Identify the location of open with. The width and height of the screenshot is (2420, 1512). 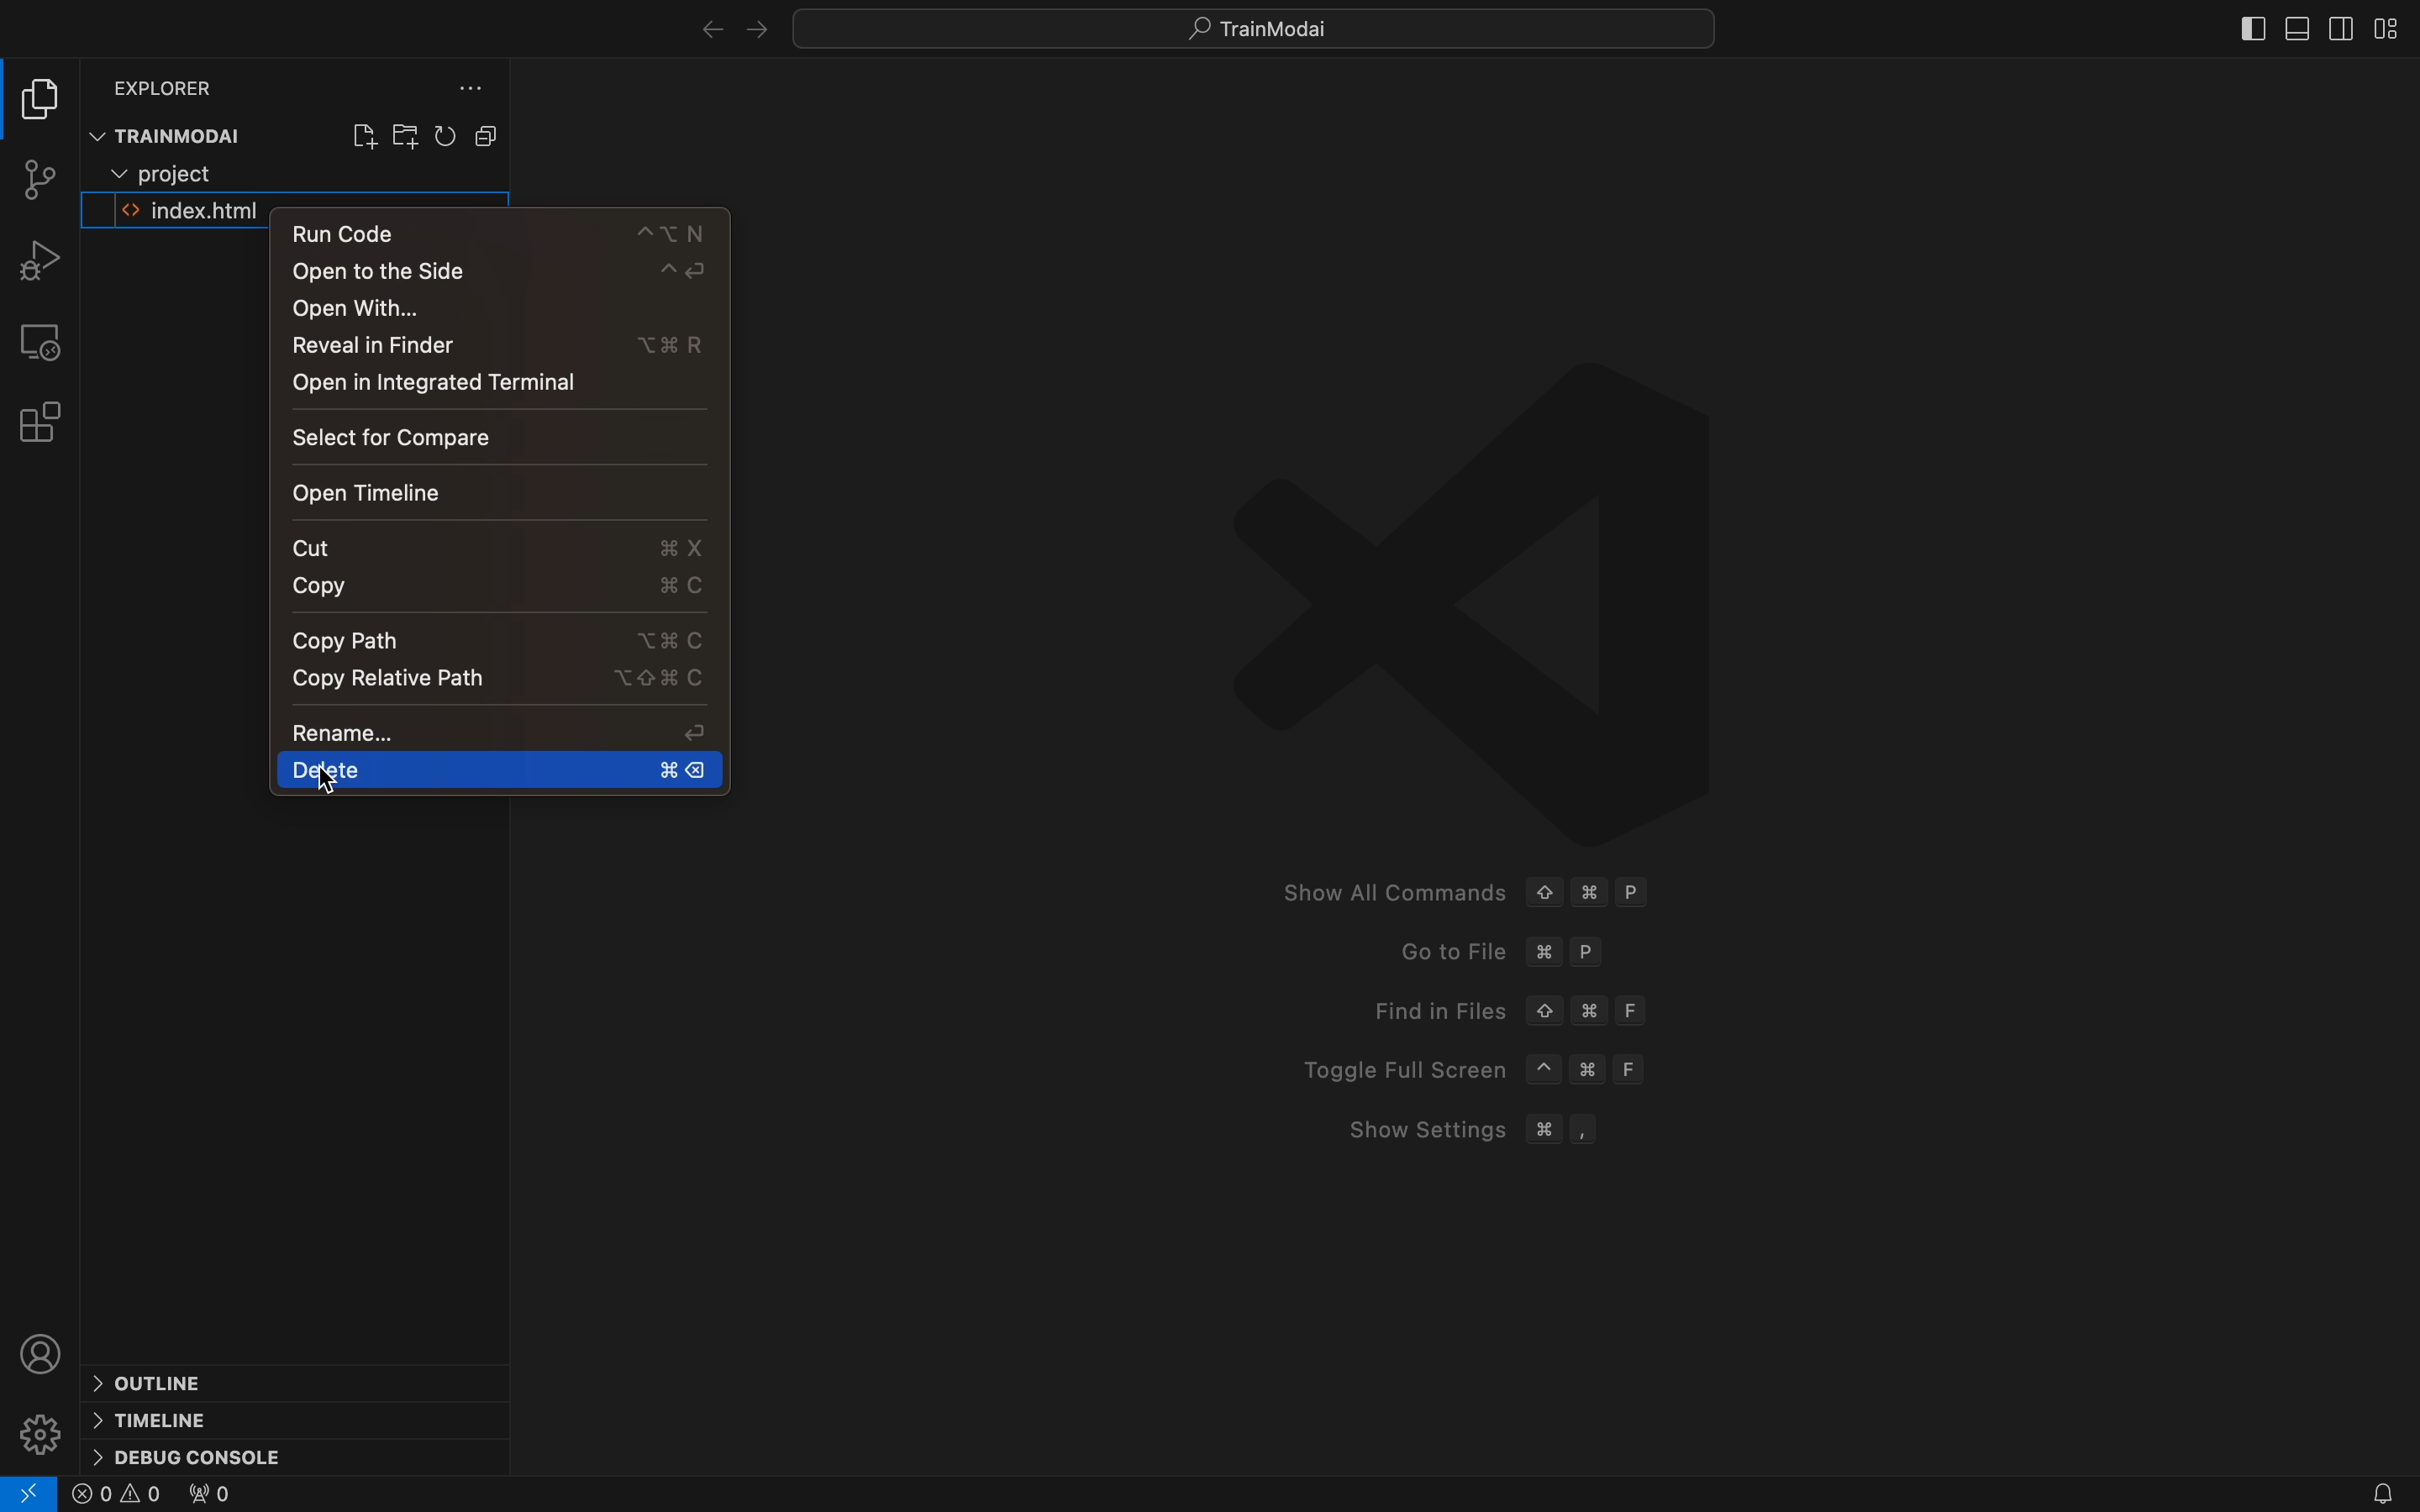
(387, 311).